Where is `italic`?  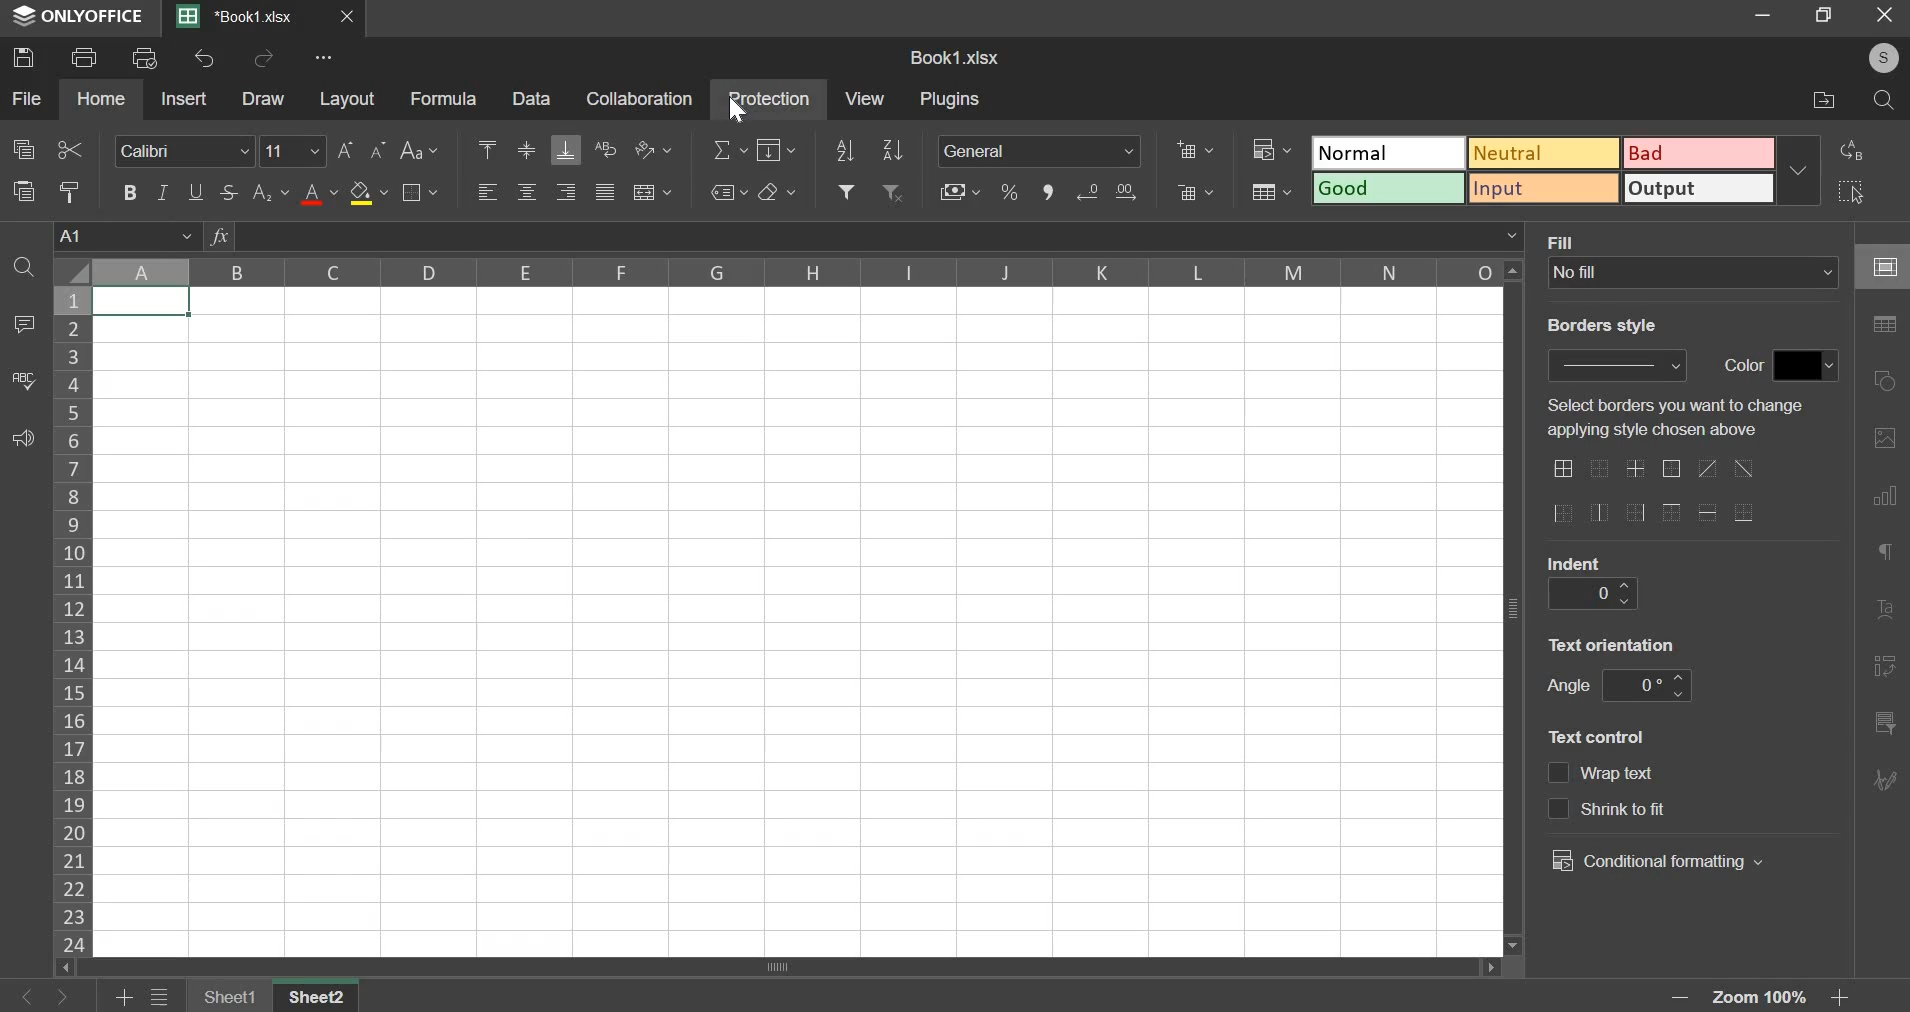
italic is located at coordinates (161, 191).